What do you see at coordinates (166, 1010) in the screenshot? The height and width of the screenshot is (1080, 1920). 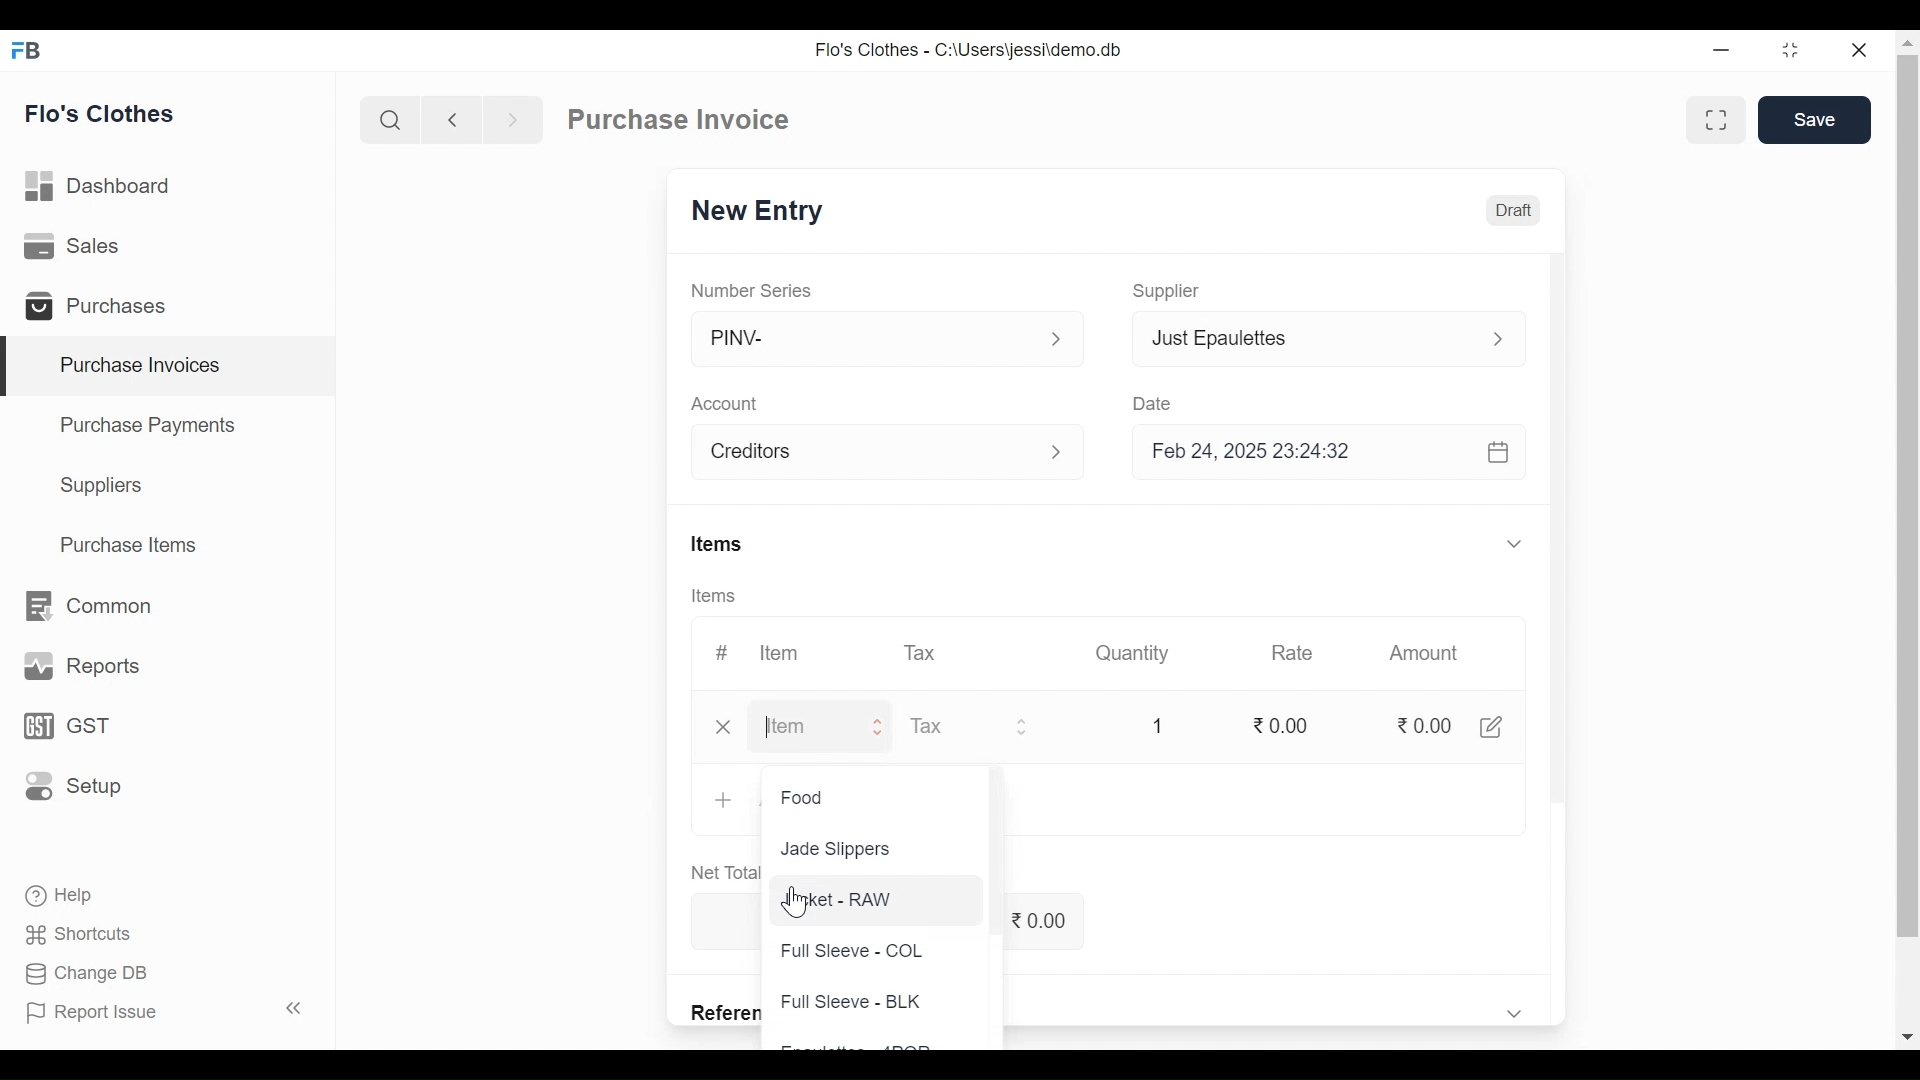 I see `Report Issue` at bounding box center [166, 1010].